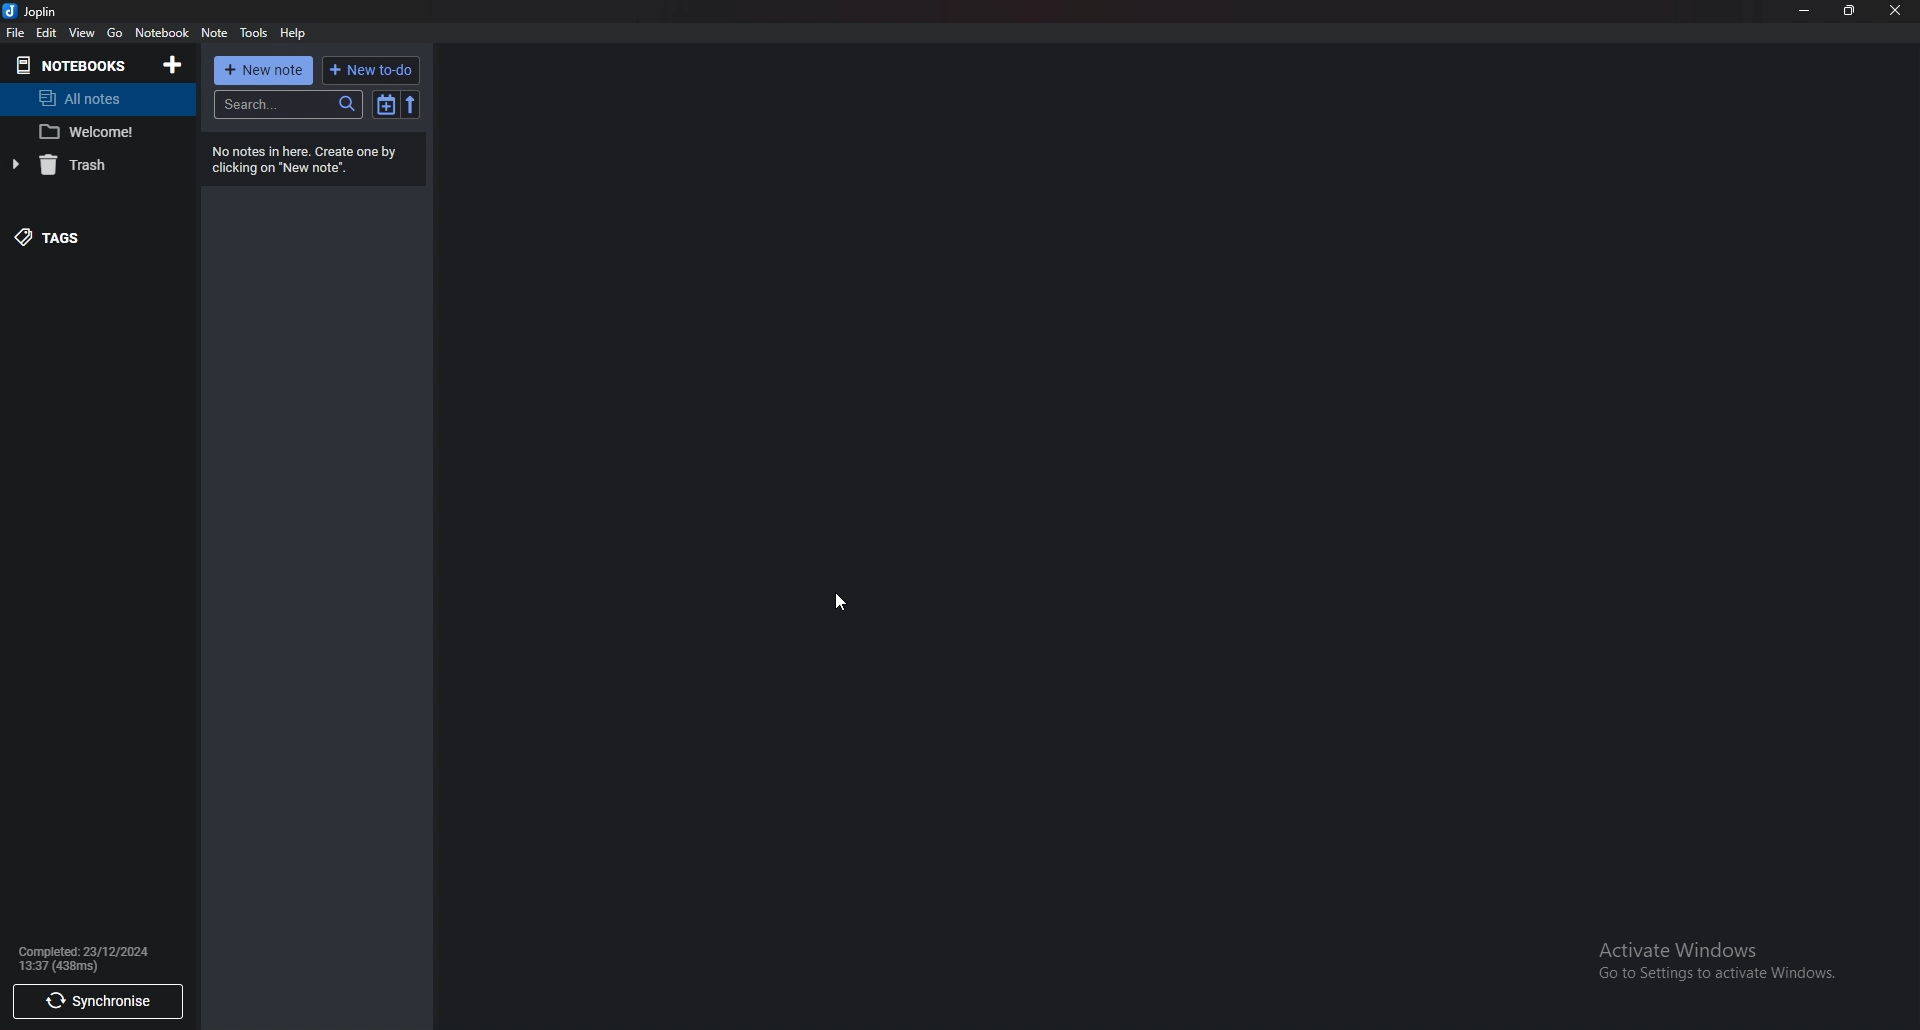 Image resolution: width=1920 pixels, height=1030 pixels. Describe the element at coordinates (411, 105) in the screenshot. I see `Reverse sort order` at that location.